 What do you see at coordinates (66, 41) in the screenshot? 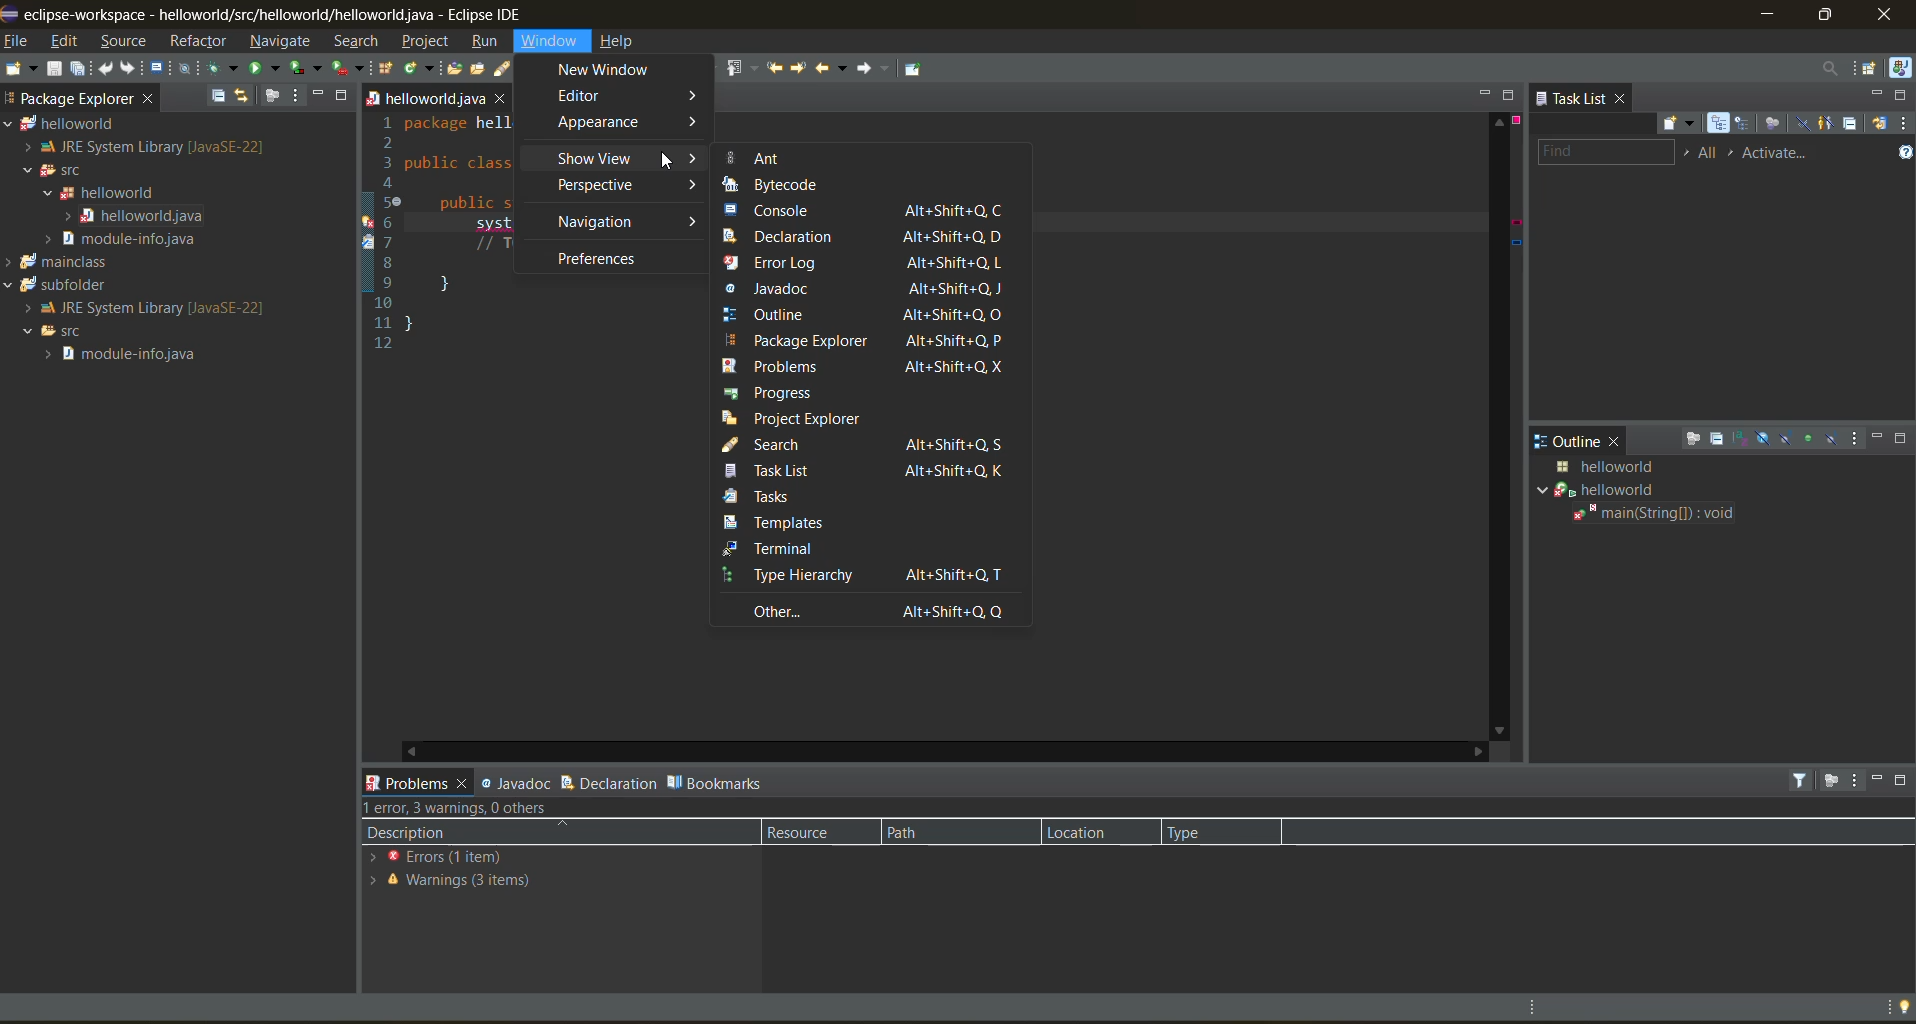
I see `edit` at bounding box center [66, 41].